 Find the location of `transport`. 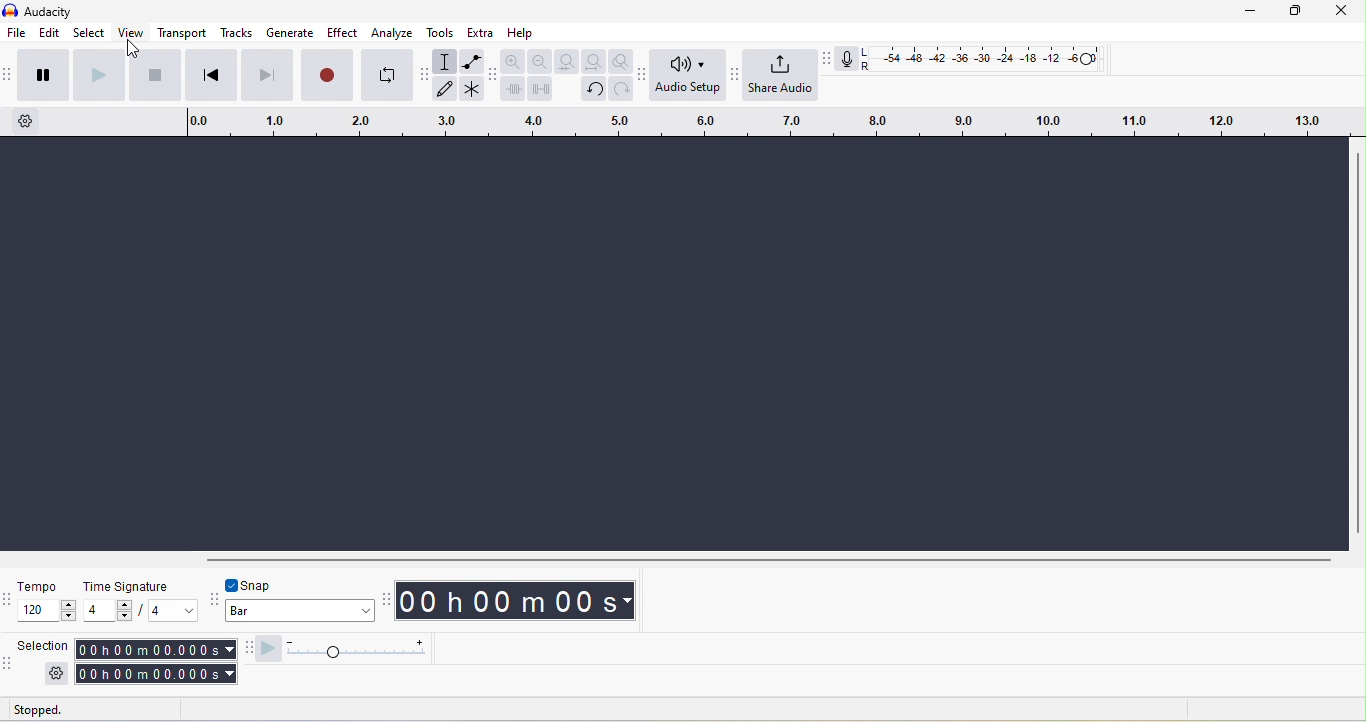

transport is located at coordinates (182, 32).